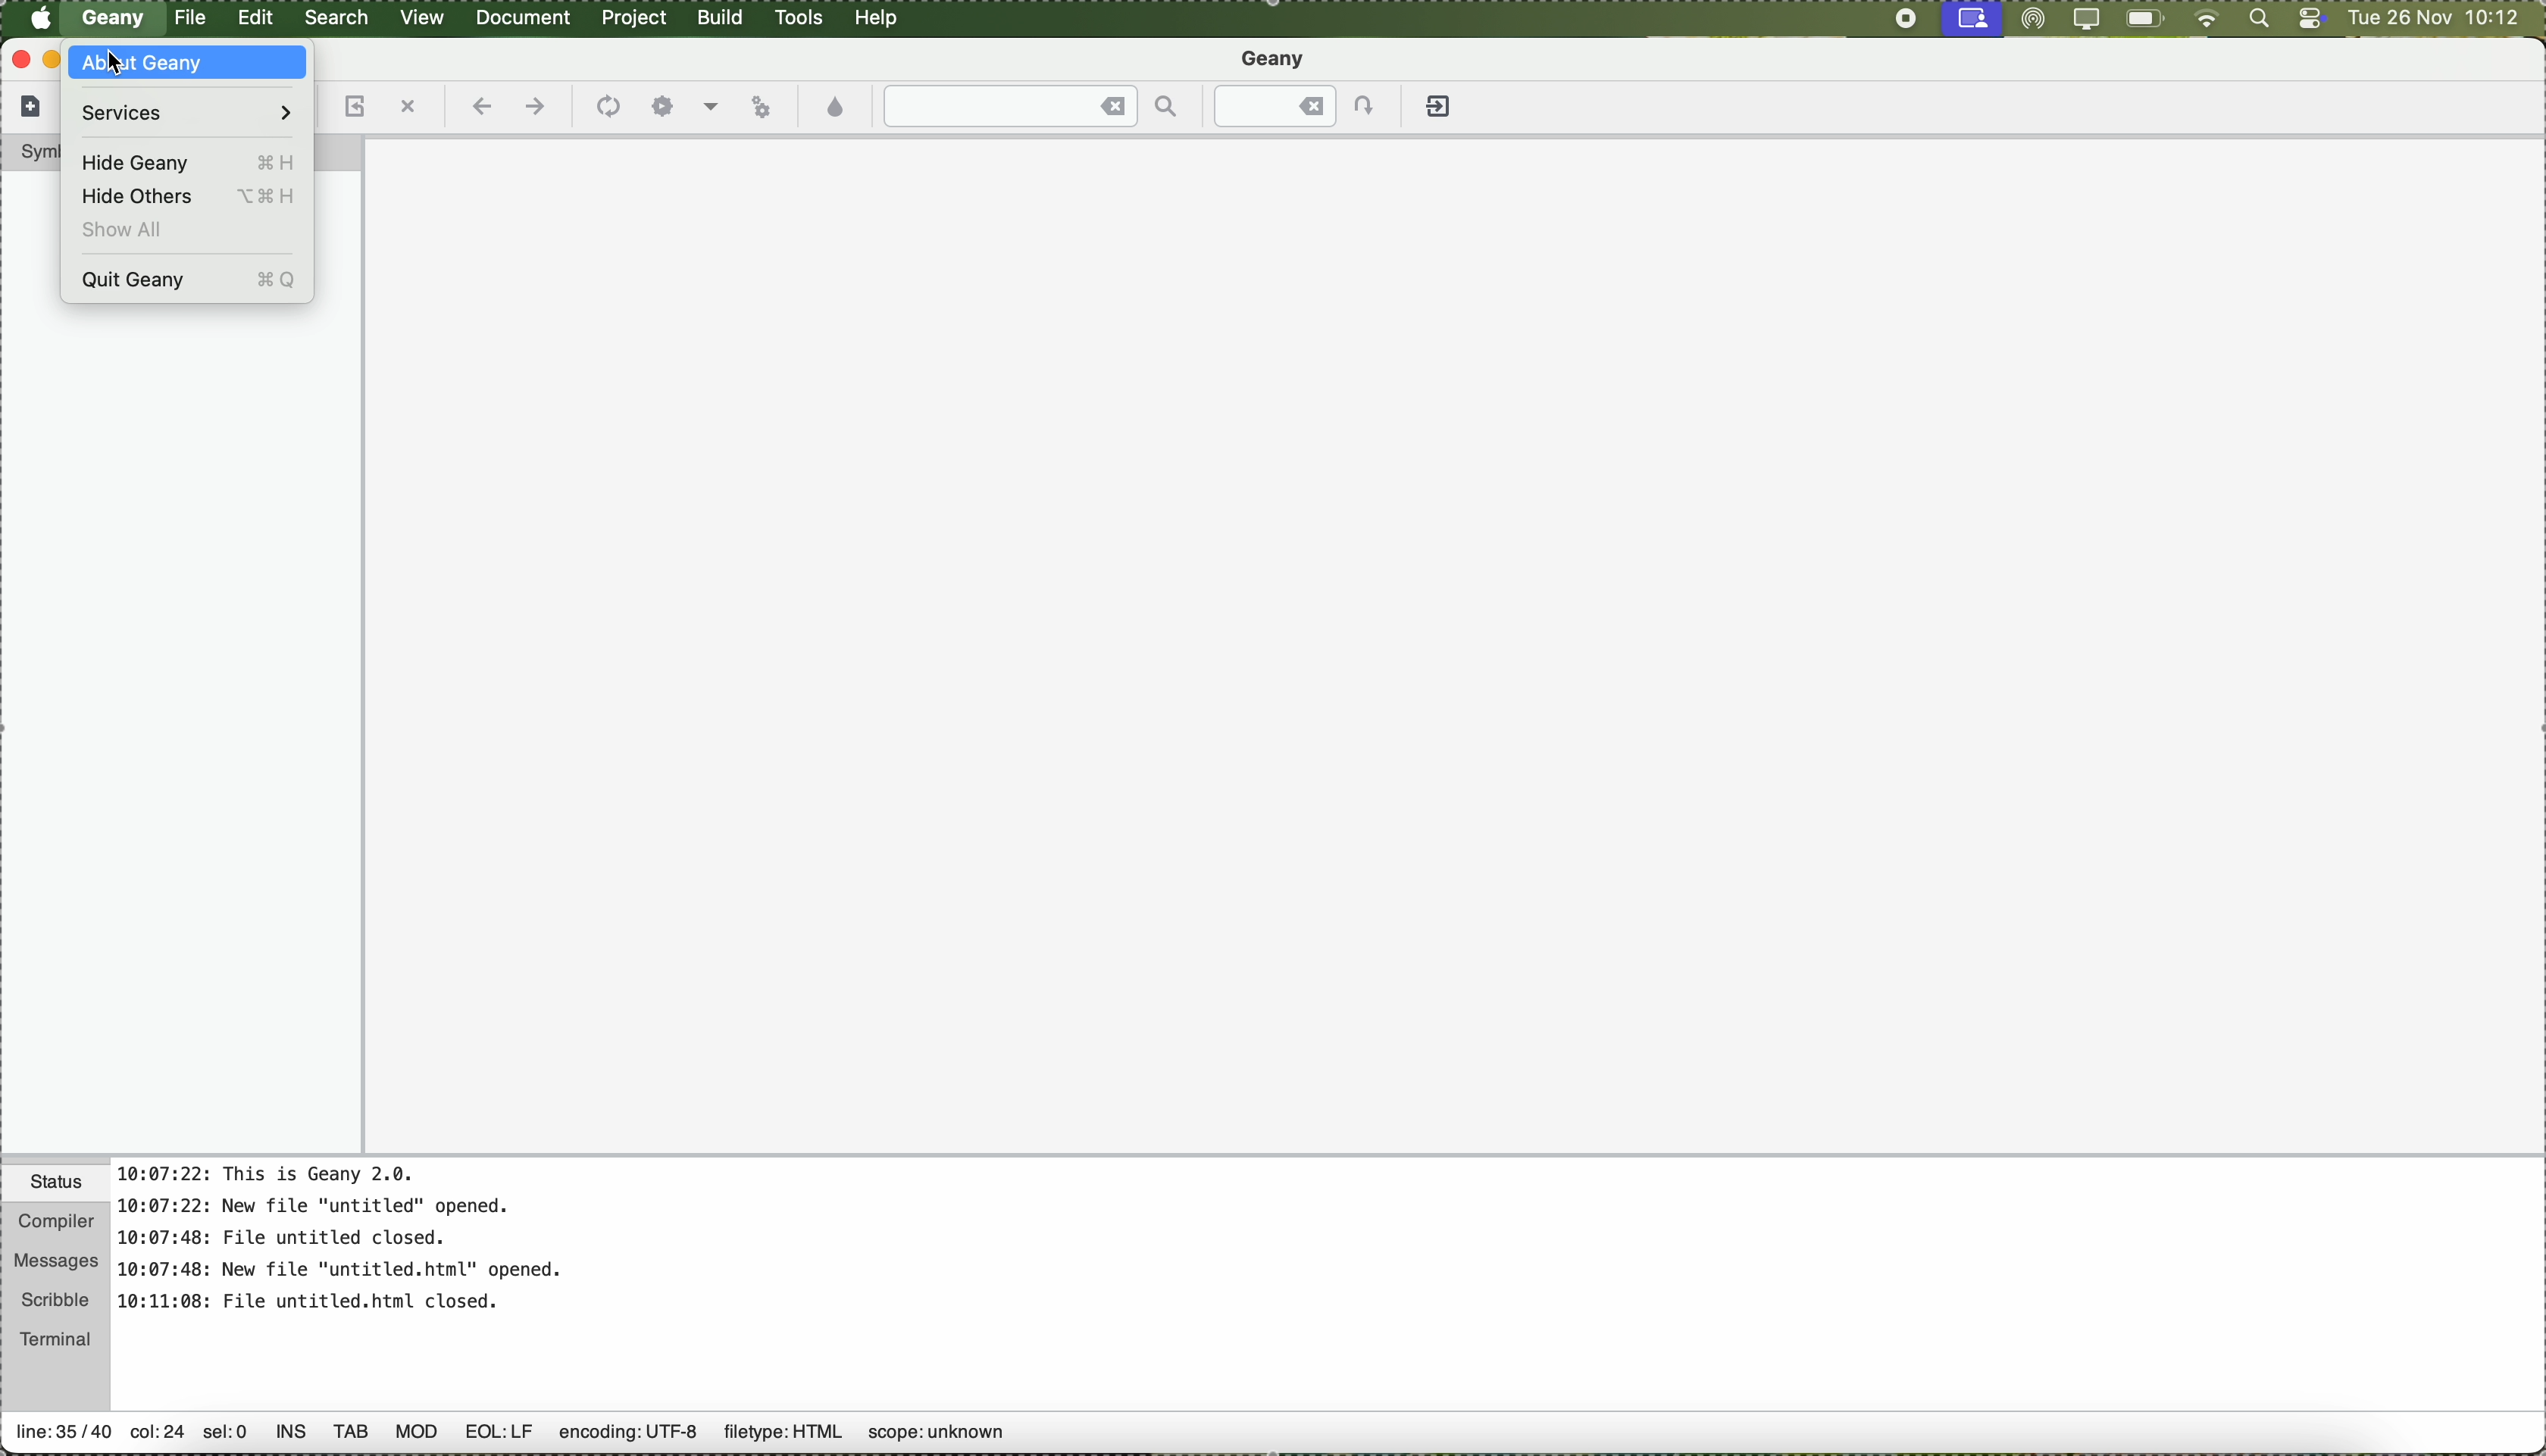  What do you see at coordinates (416, 1439) in the screenshot?
I see `` at bounding box center [416, 1439].